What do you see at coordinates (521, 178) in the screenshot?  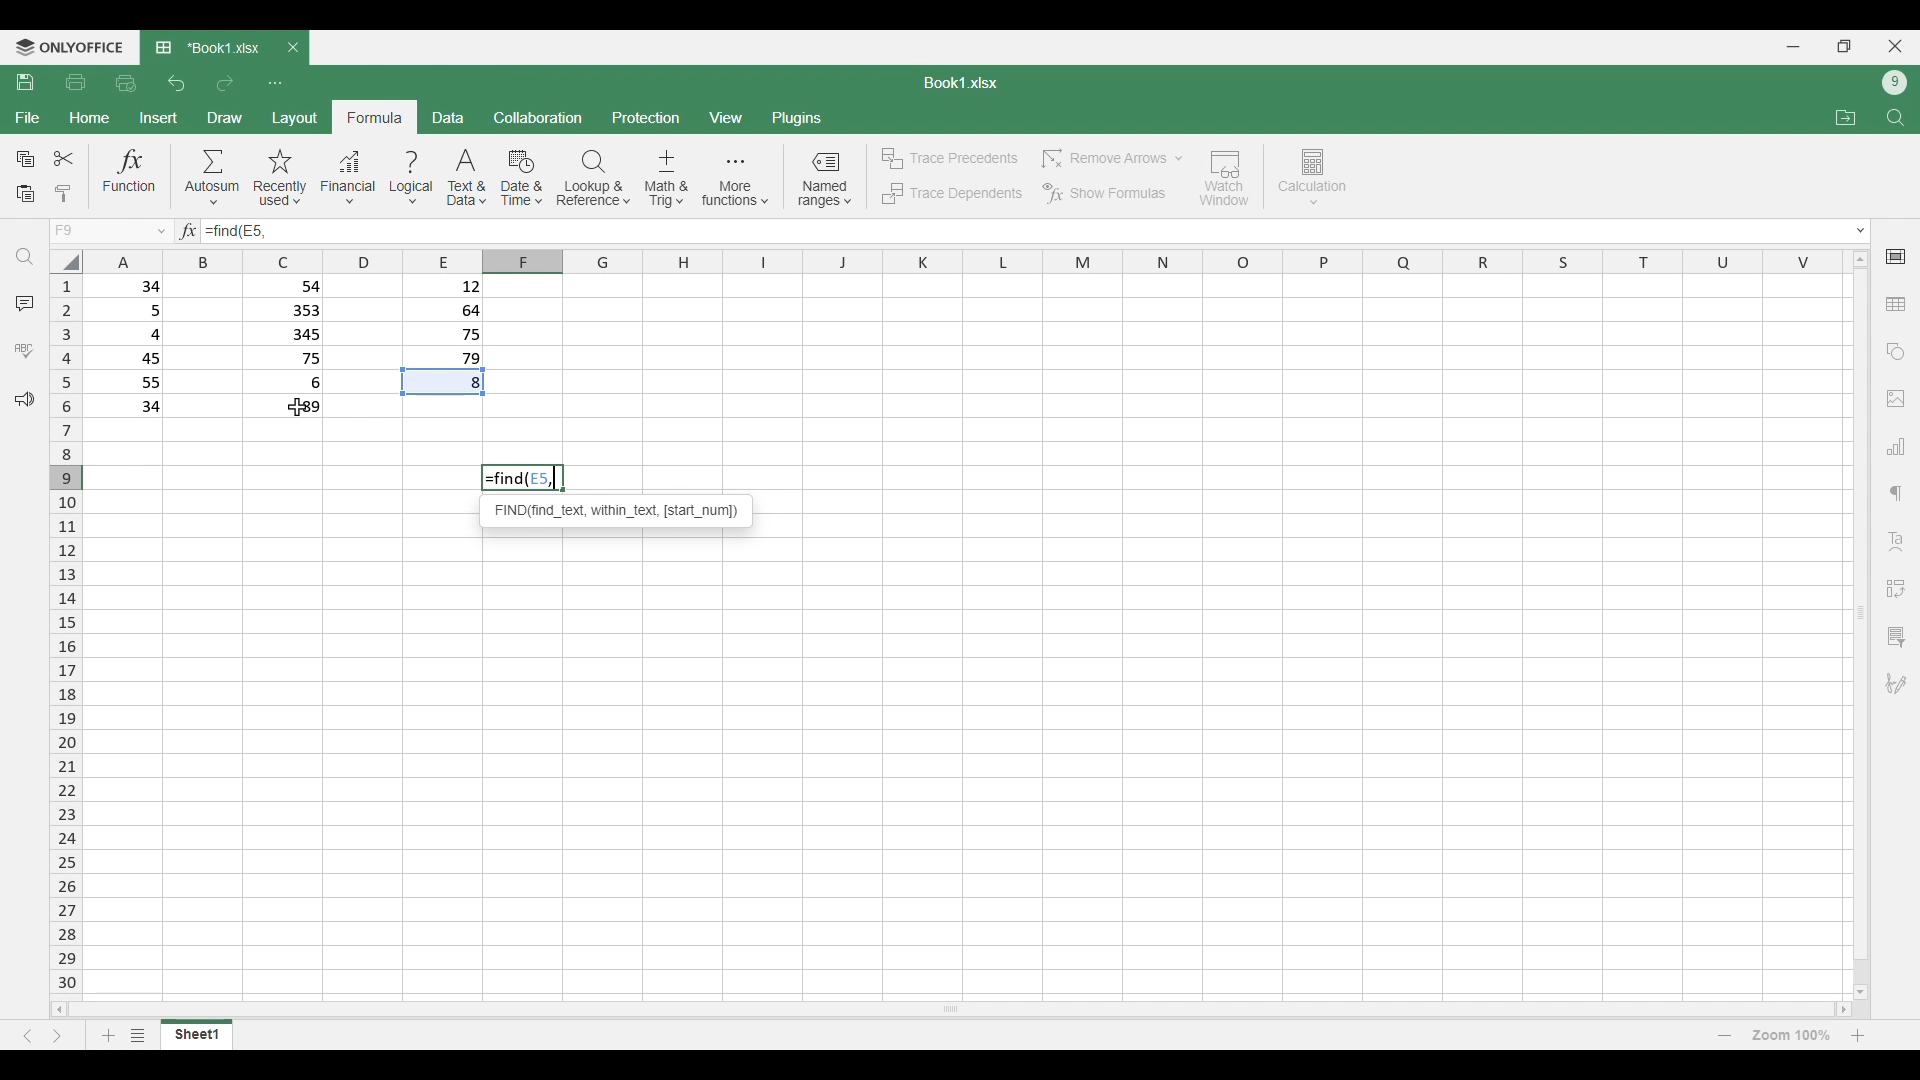 I see `Date and time` at bounding box center [521, 178].